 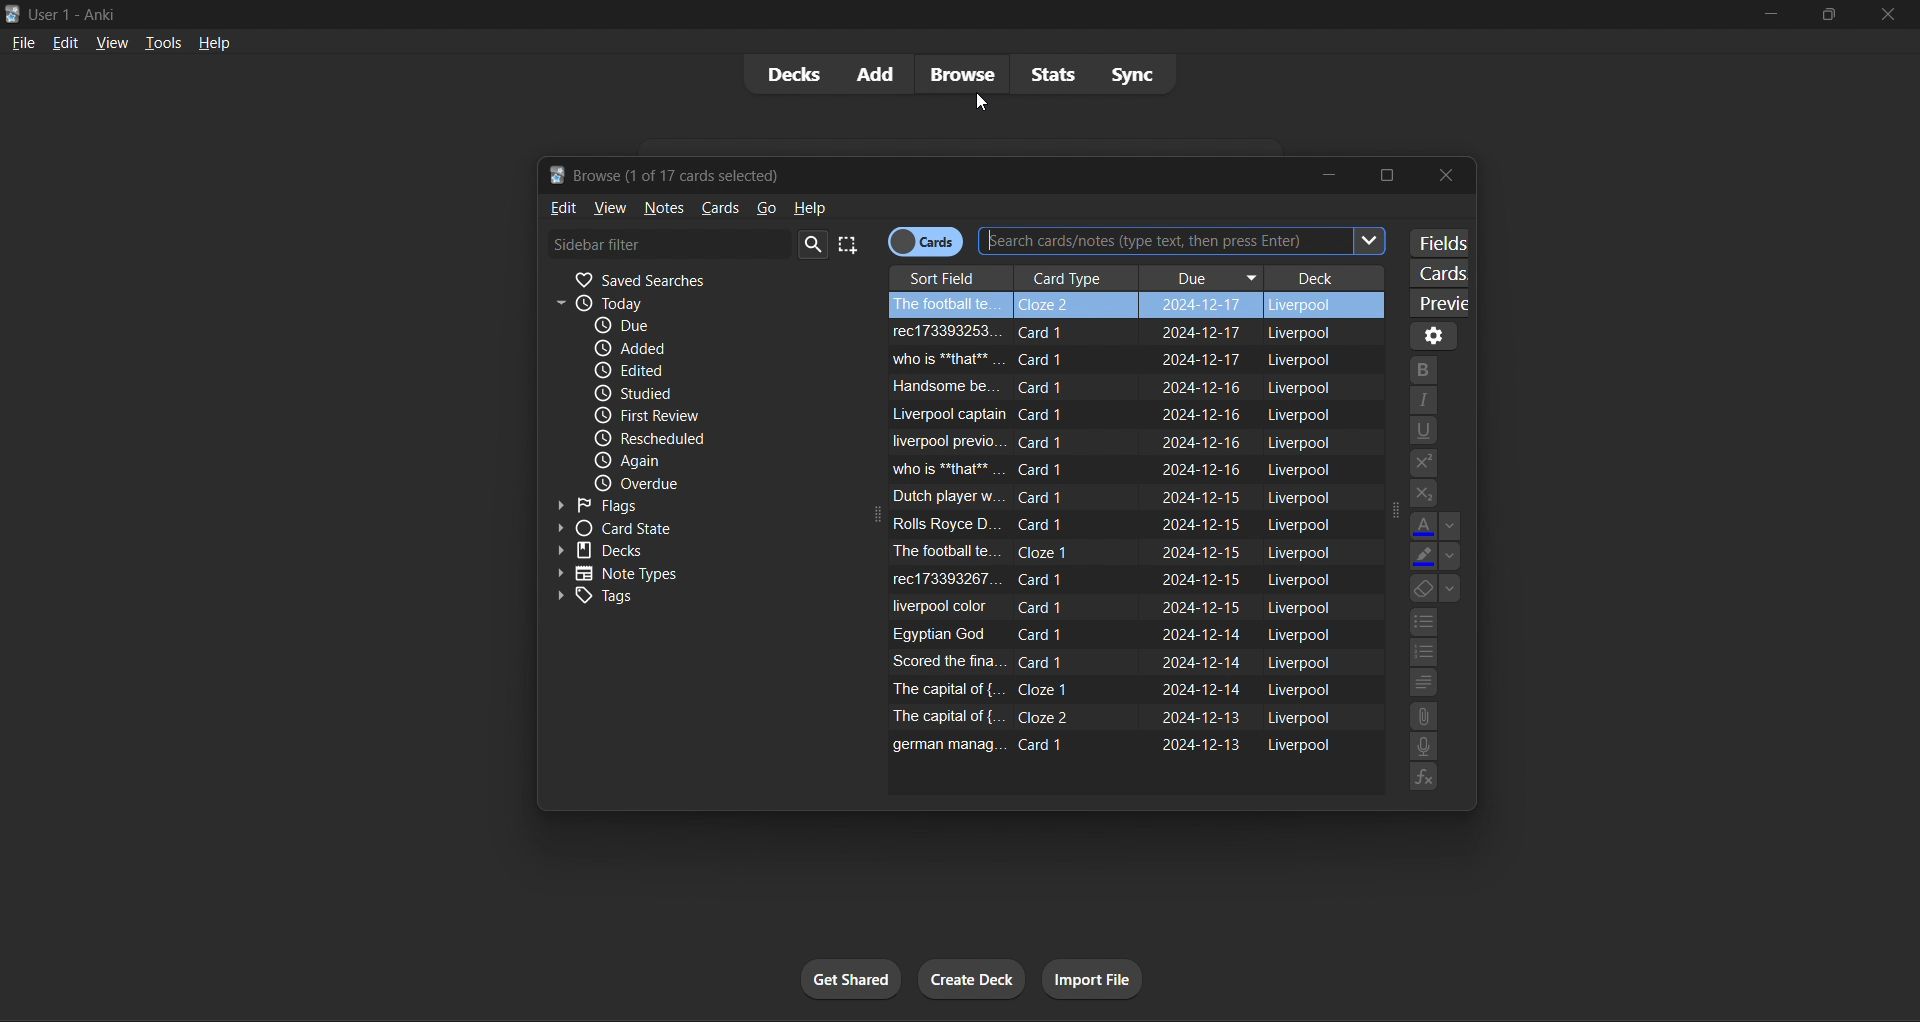 What do you see at coordinates (564, 208) in the screenshot?
I see `edit` at bounding box center [564, 208].